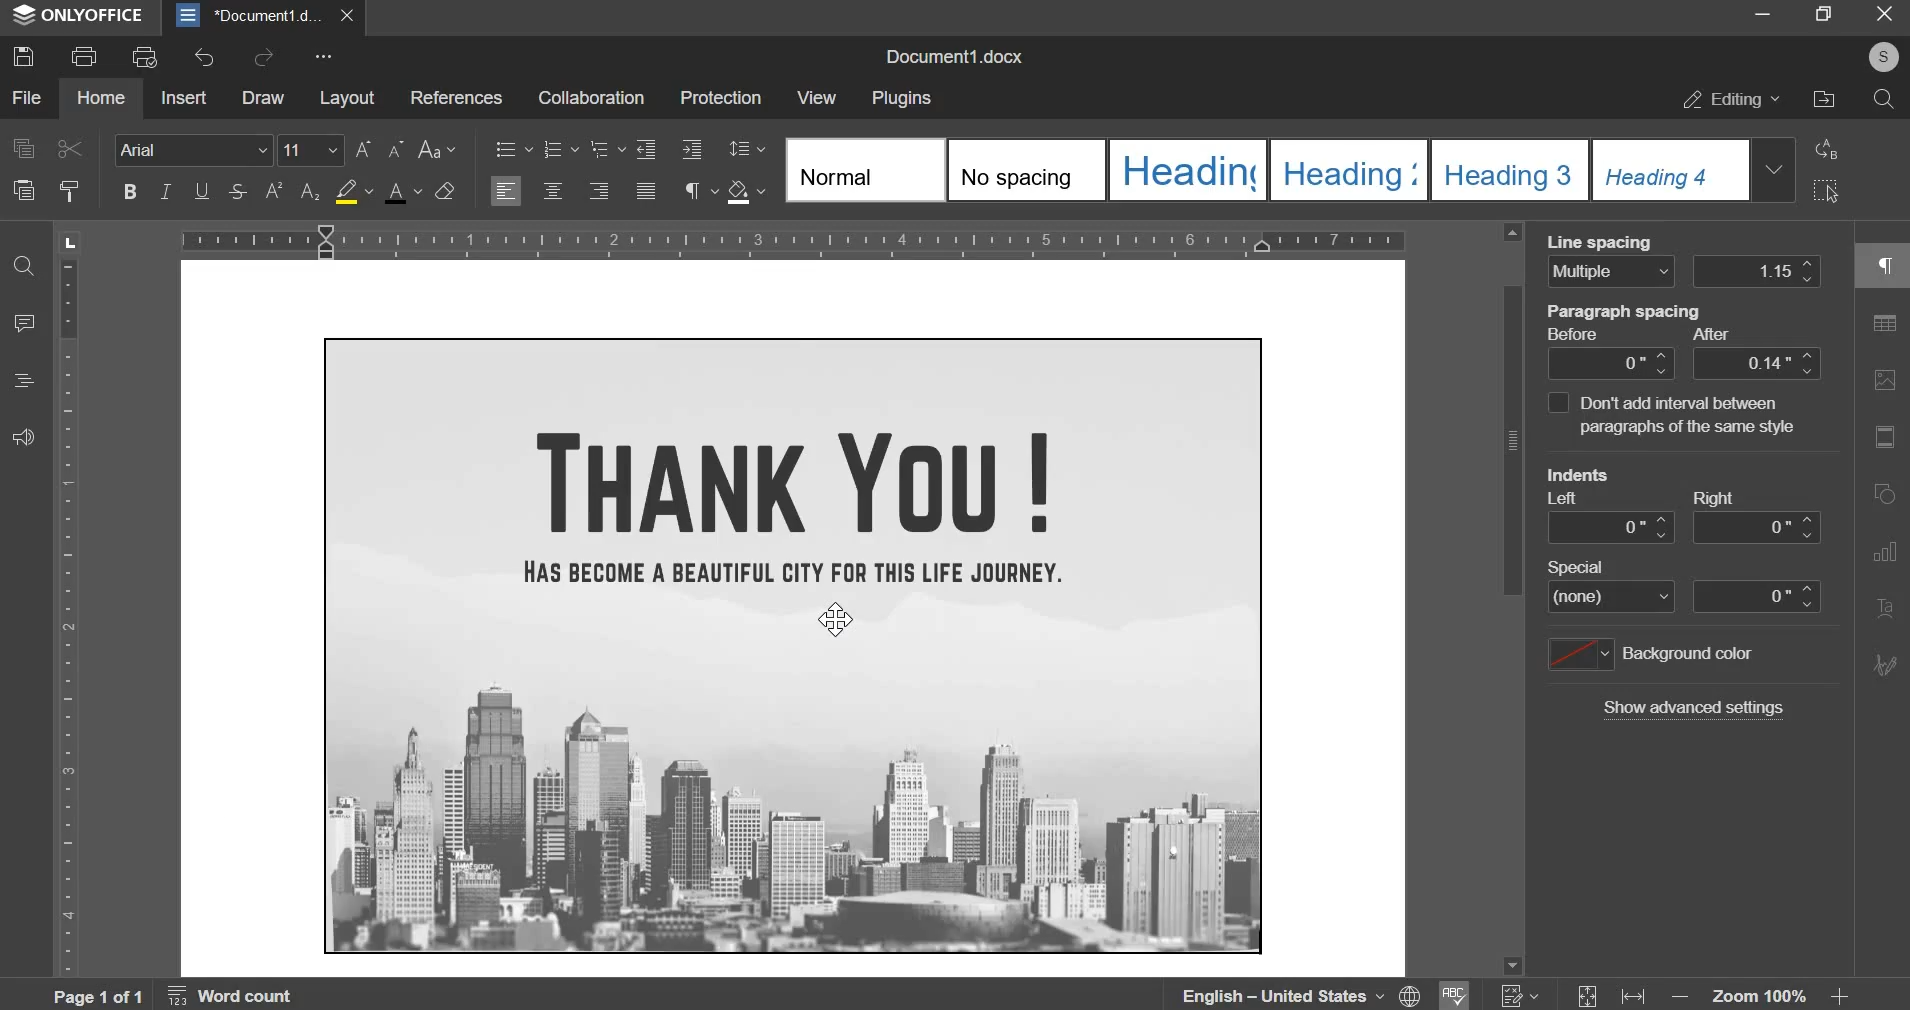 The image size is (1910, 1010). I want to click on change case, so click(436, 148).